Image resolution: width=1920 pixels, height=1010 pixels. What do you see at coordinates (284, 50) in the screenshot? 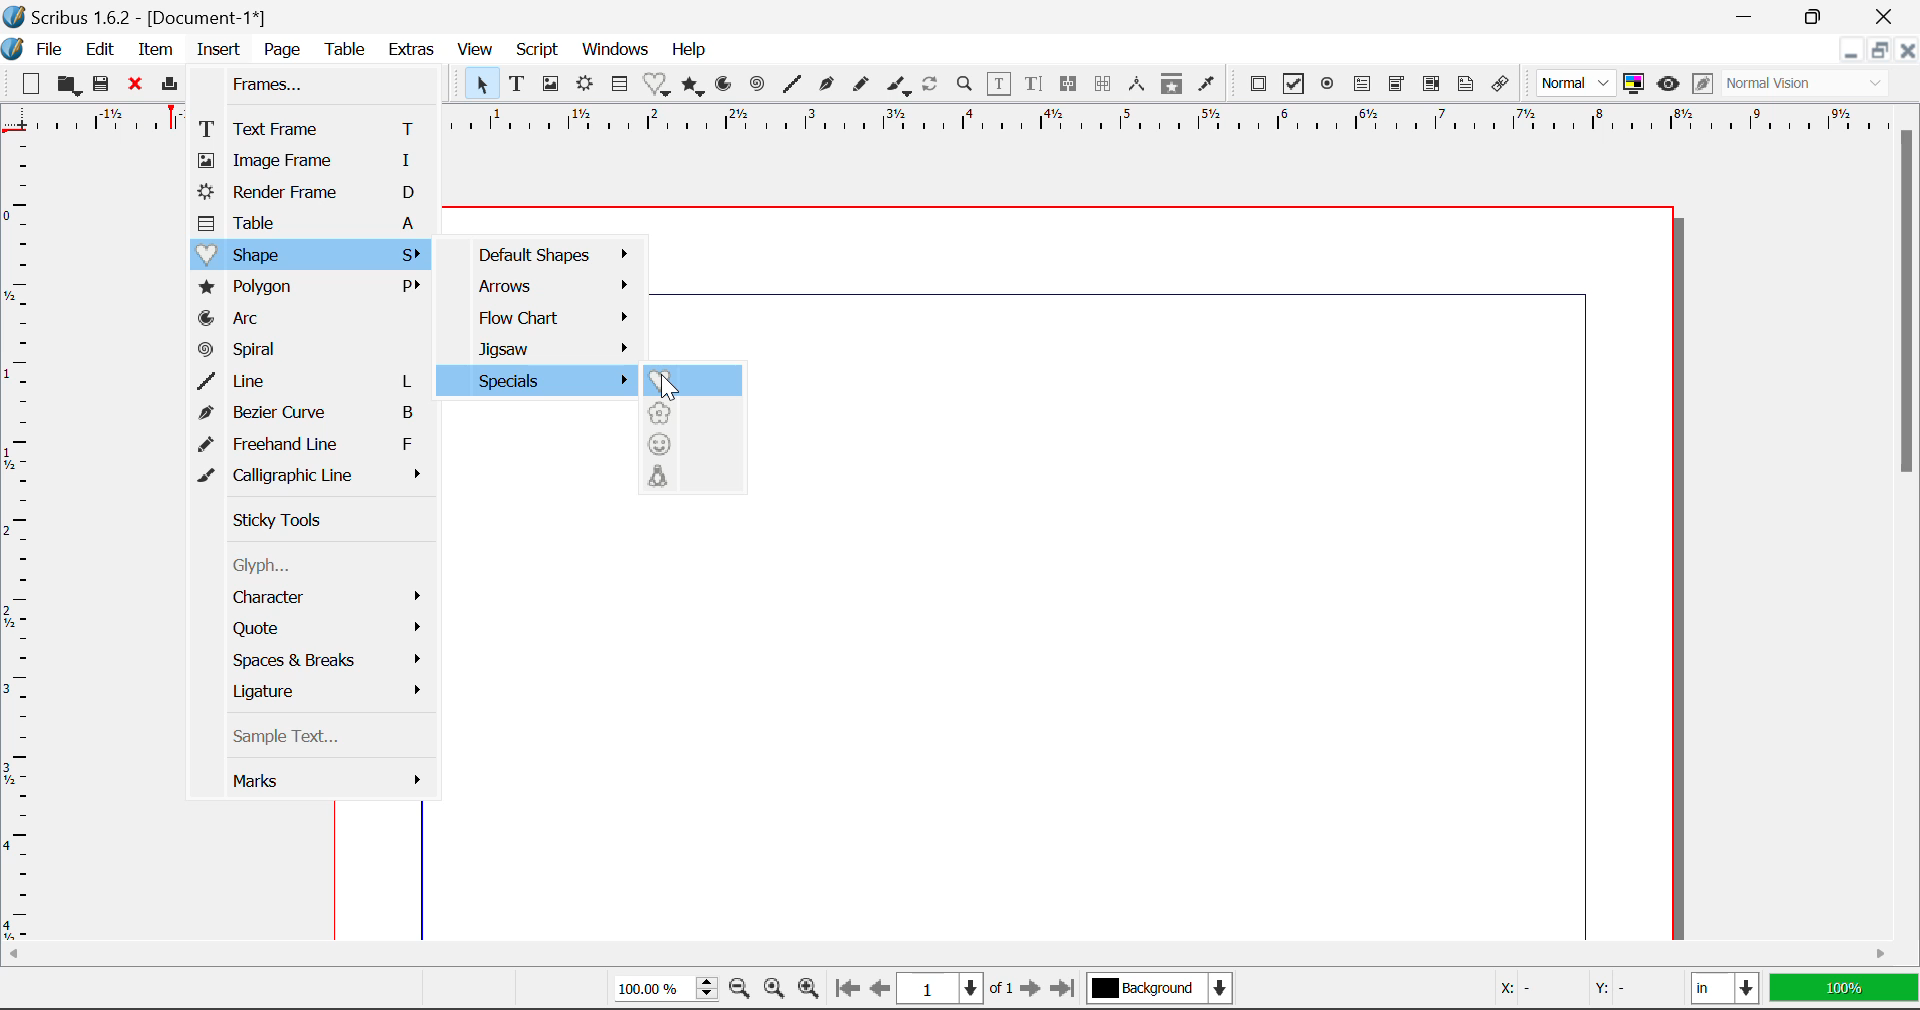
I see `Page` at bounding box center [284, 50].